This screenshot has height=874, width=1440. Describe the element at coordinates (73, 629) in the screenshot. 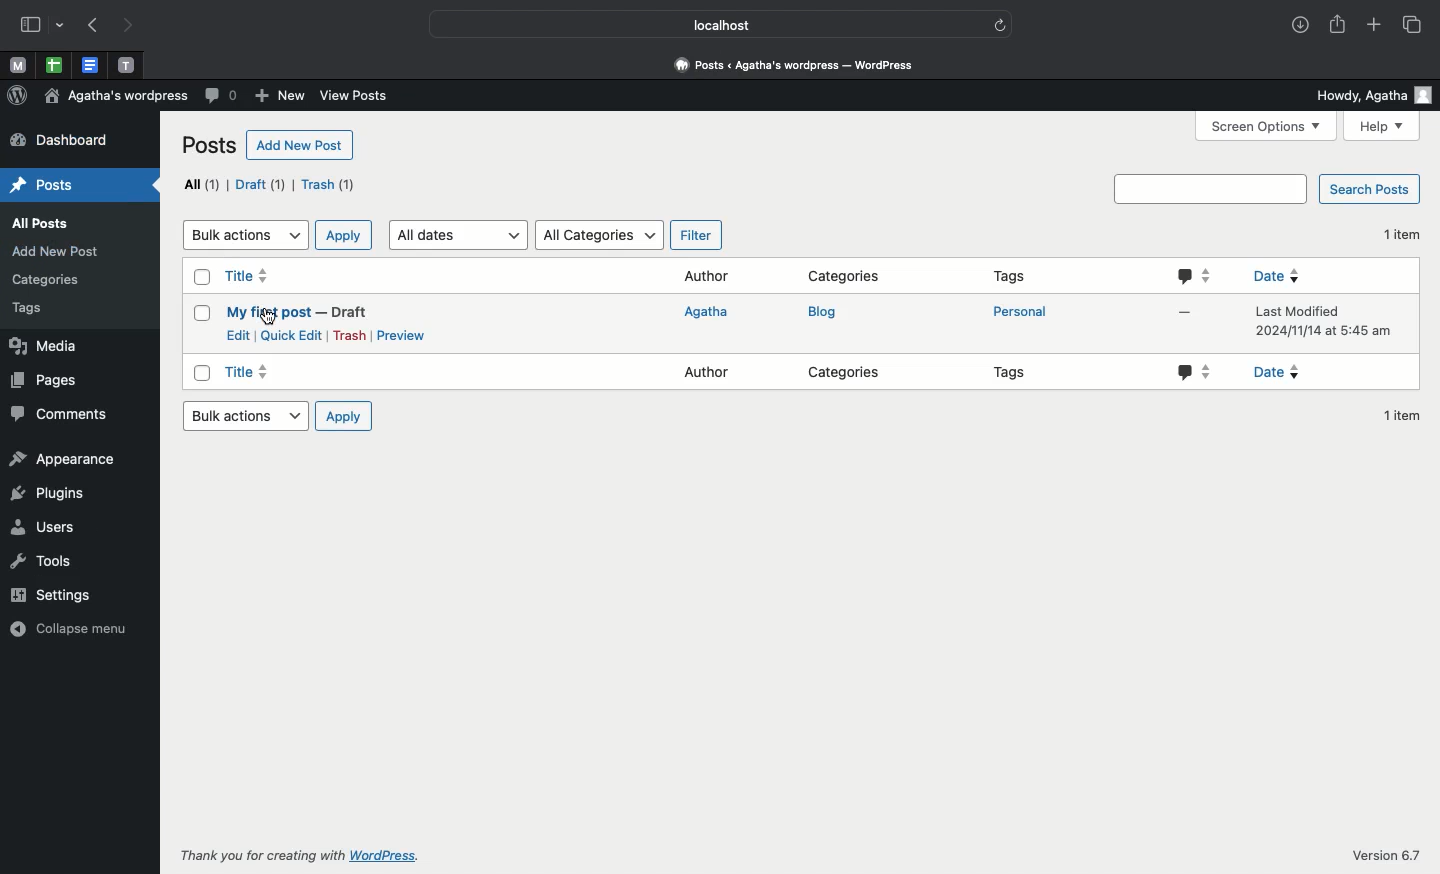

I see `Collapse menu` at that location.